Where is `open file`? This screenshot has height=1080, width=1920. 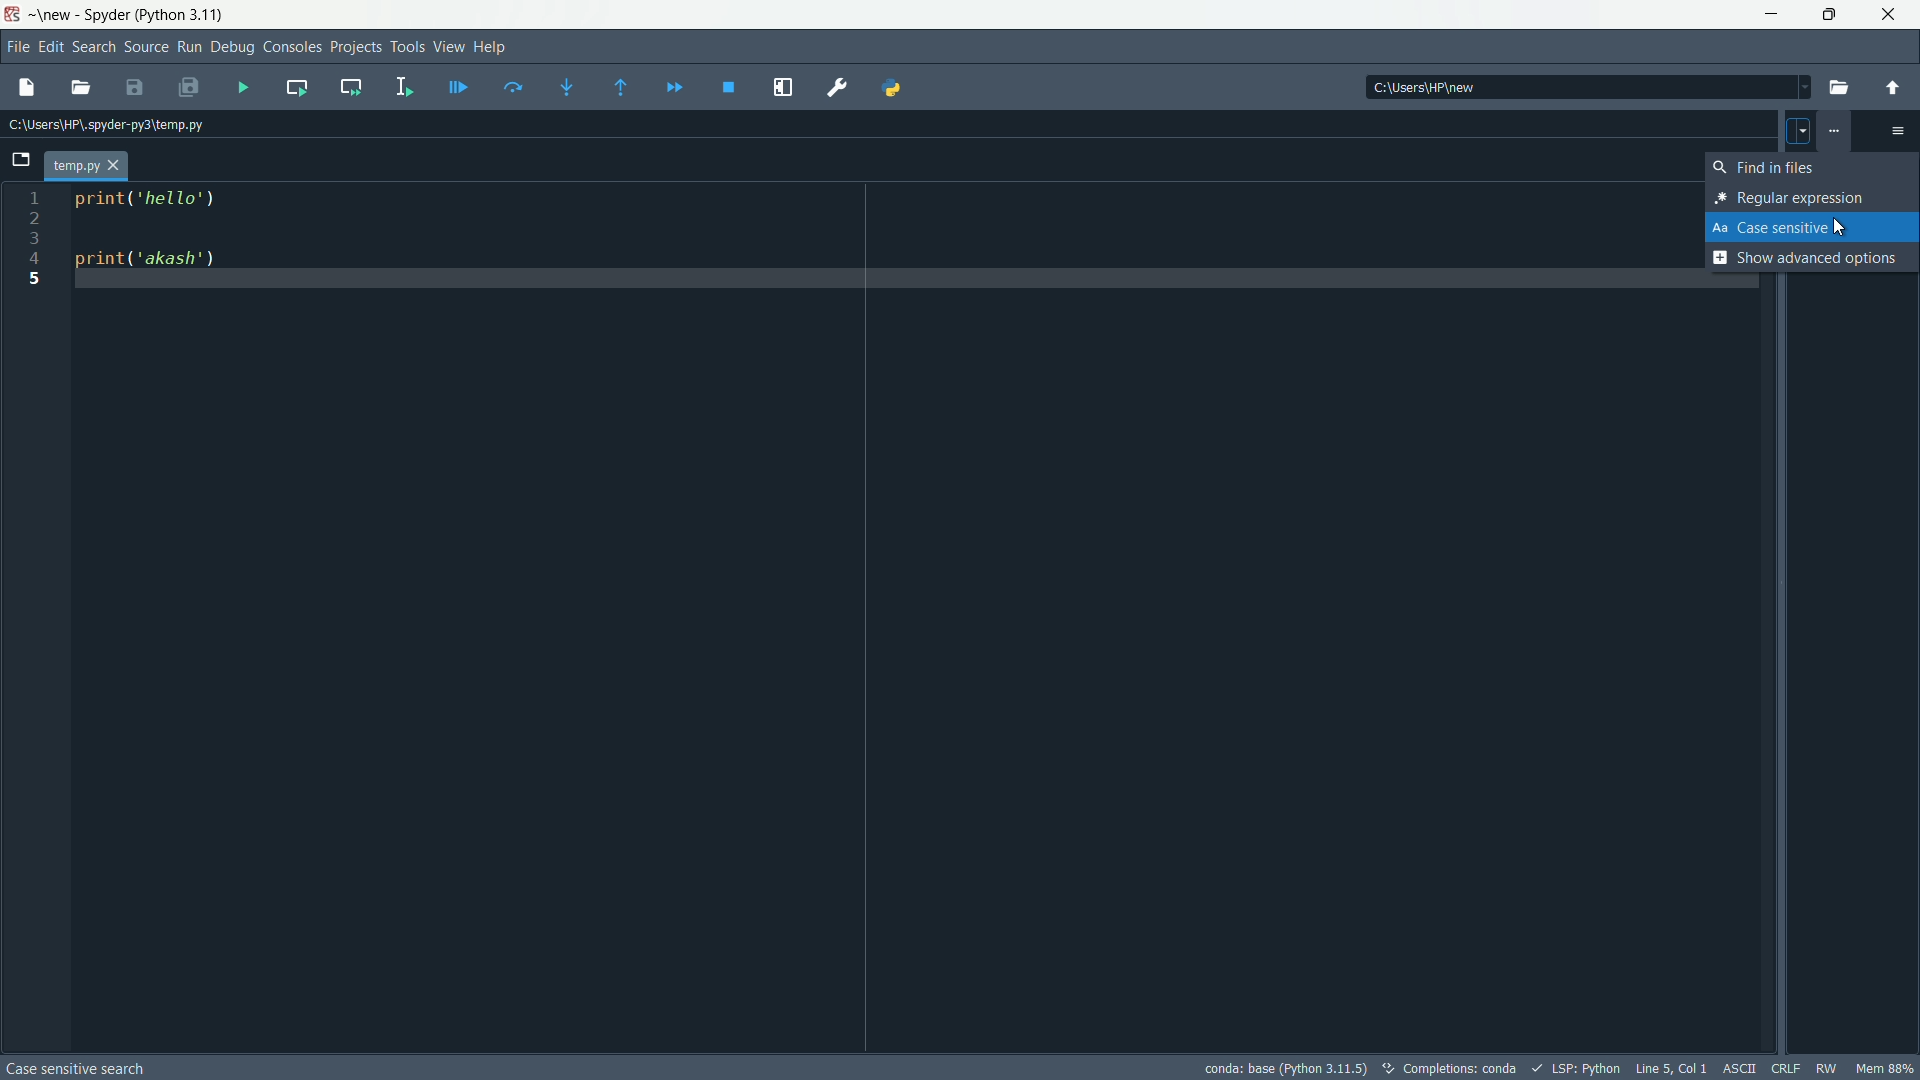 open file is located at coordinates (84, 86).